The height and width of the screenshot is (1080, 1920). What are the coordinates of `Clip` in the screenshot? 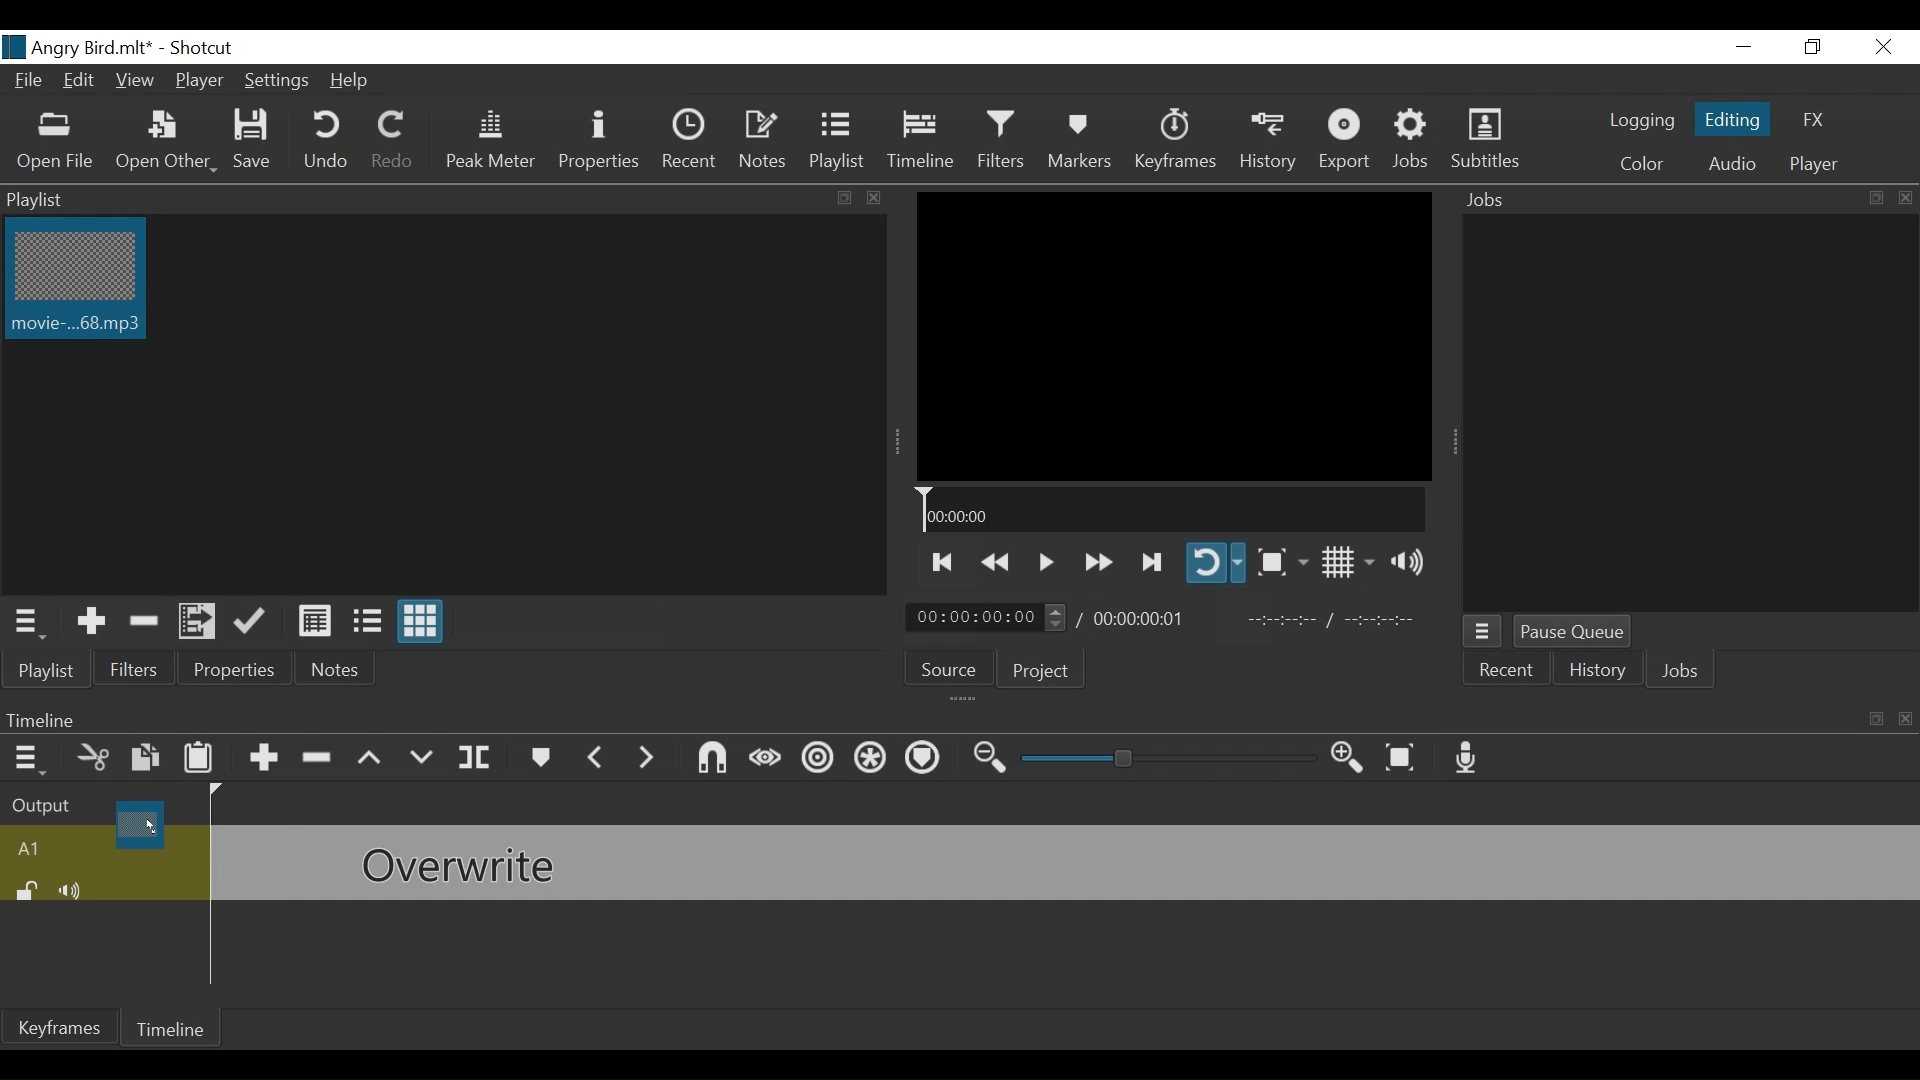 It's located at (139, 822).